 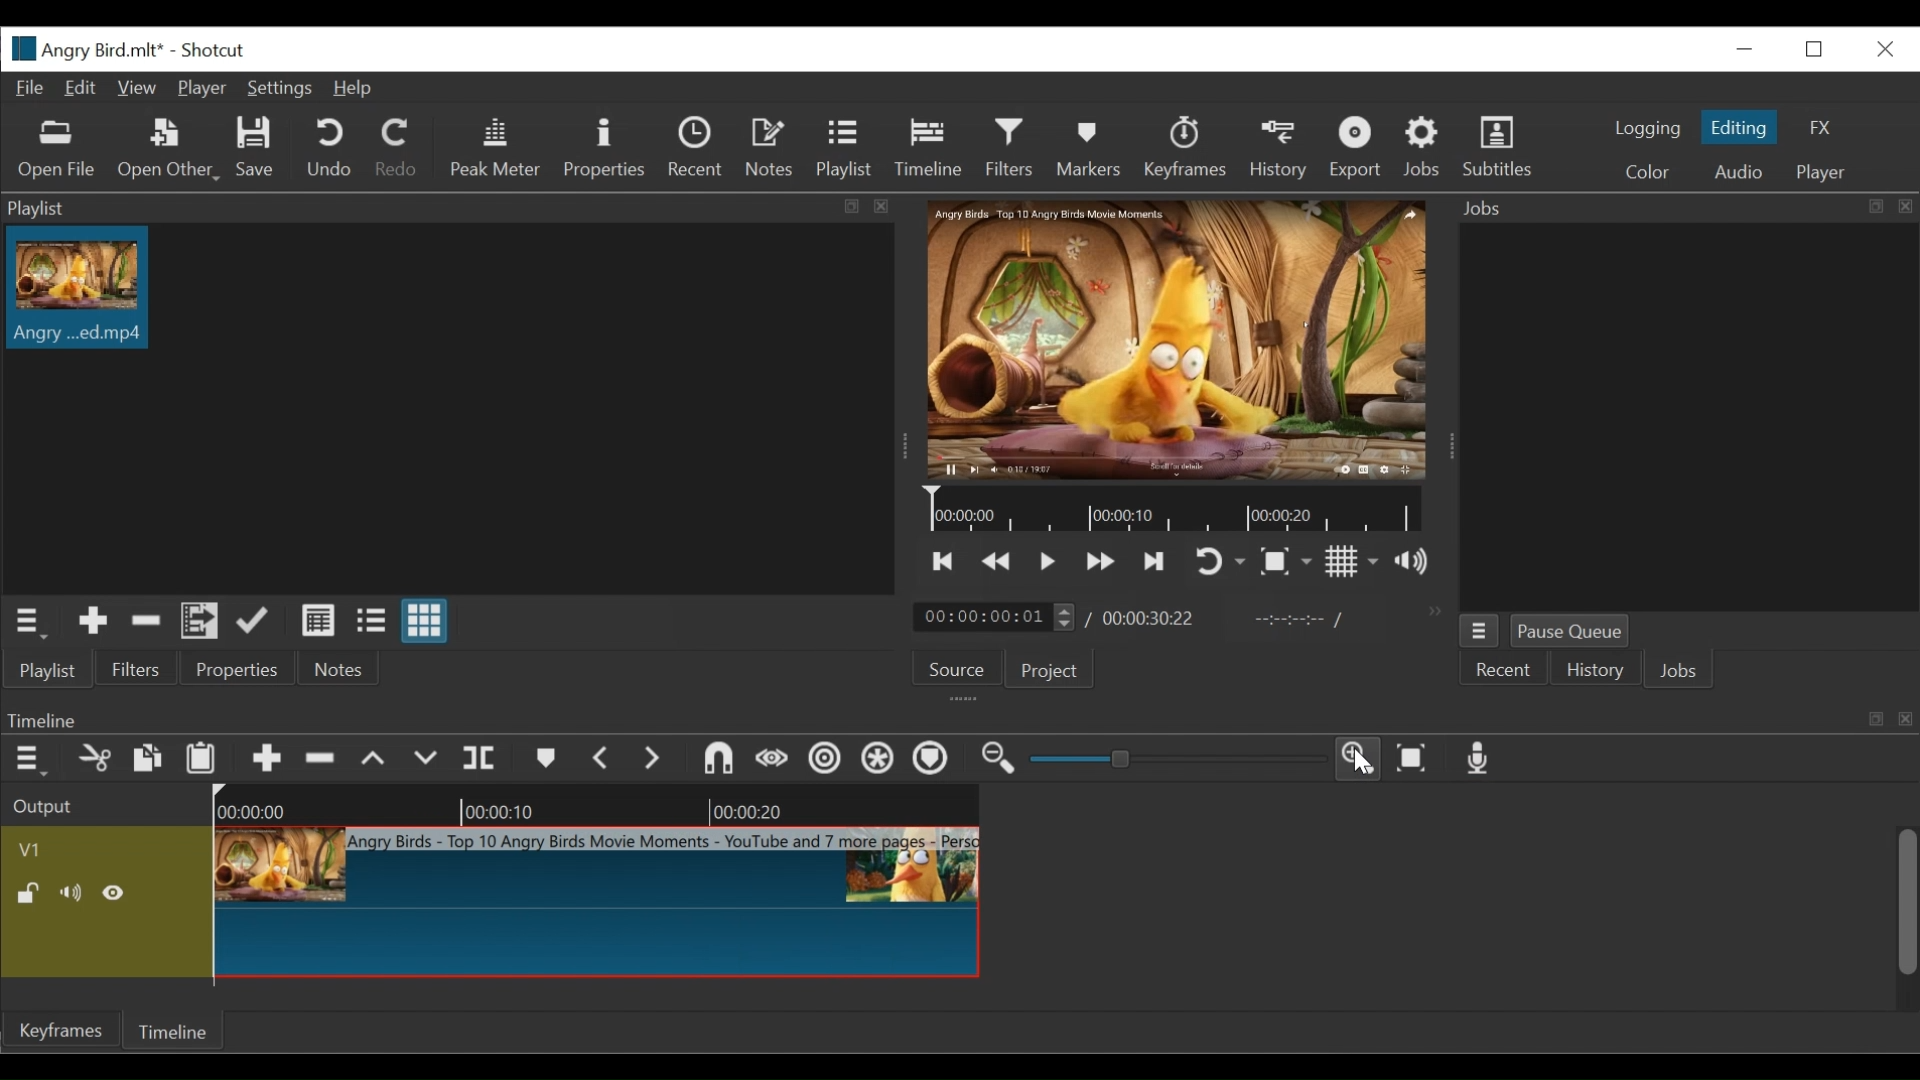 I want to click on Markers, so click(x=1088, y=149).